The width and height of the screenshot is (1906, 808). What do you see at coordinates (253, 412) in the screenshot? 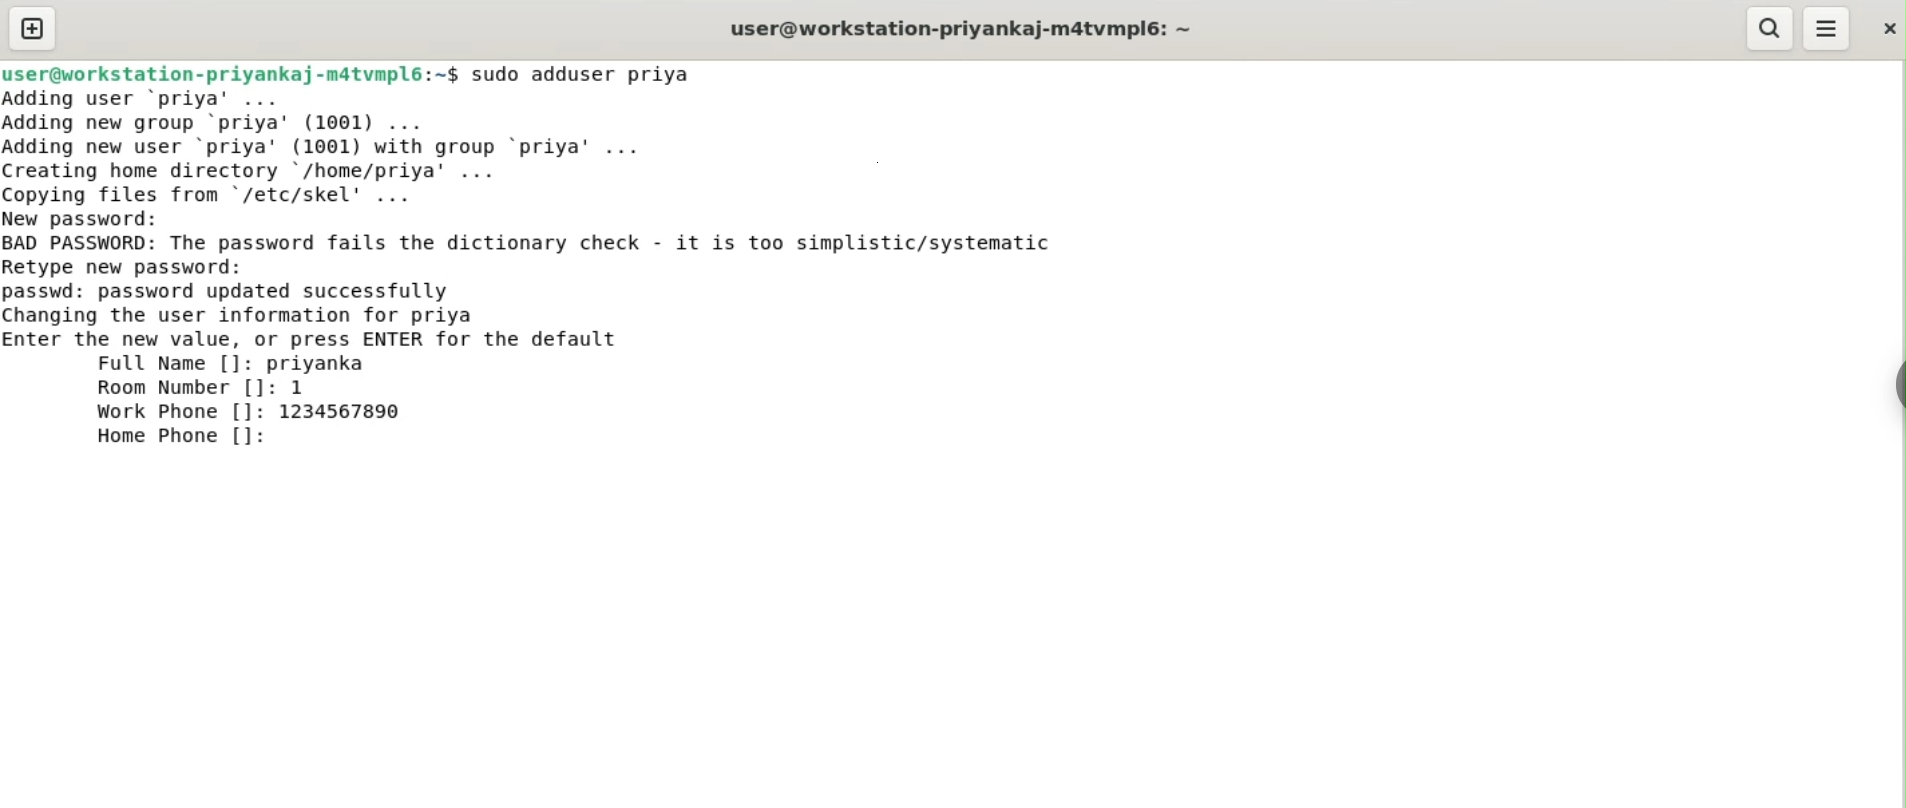
I see `Work Phone []: 1234567890` at bounding box center [253, 412].